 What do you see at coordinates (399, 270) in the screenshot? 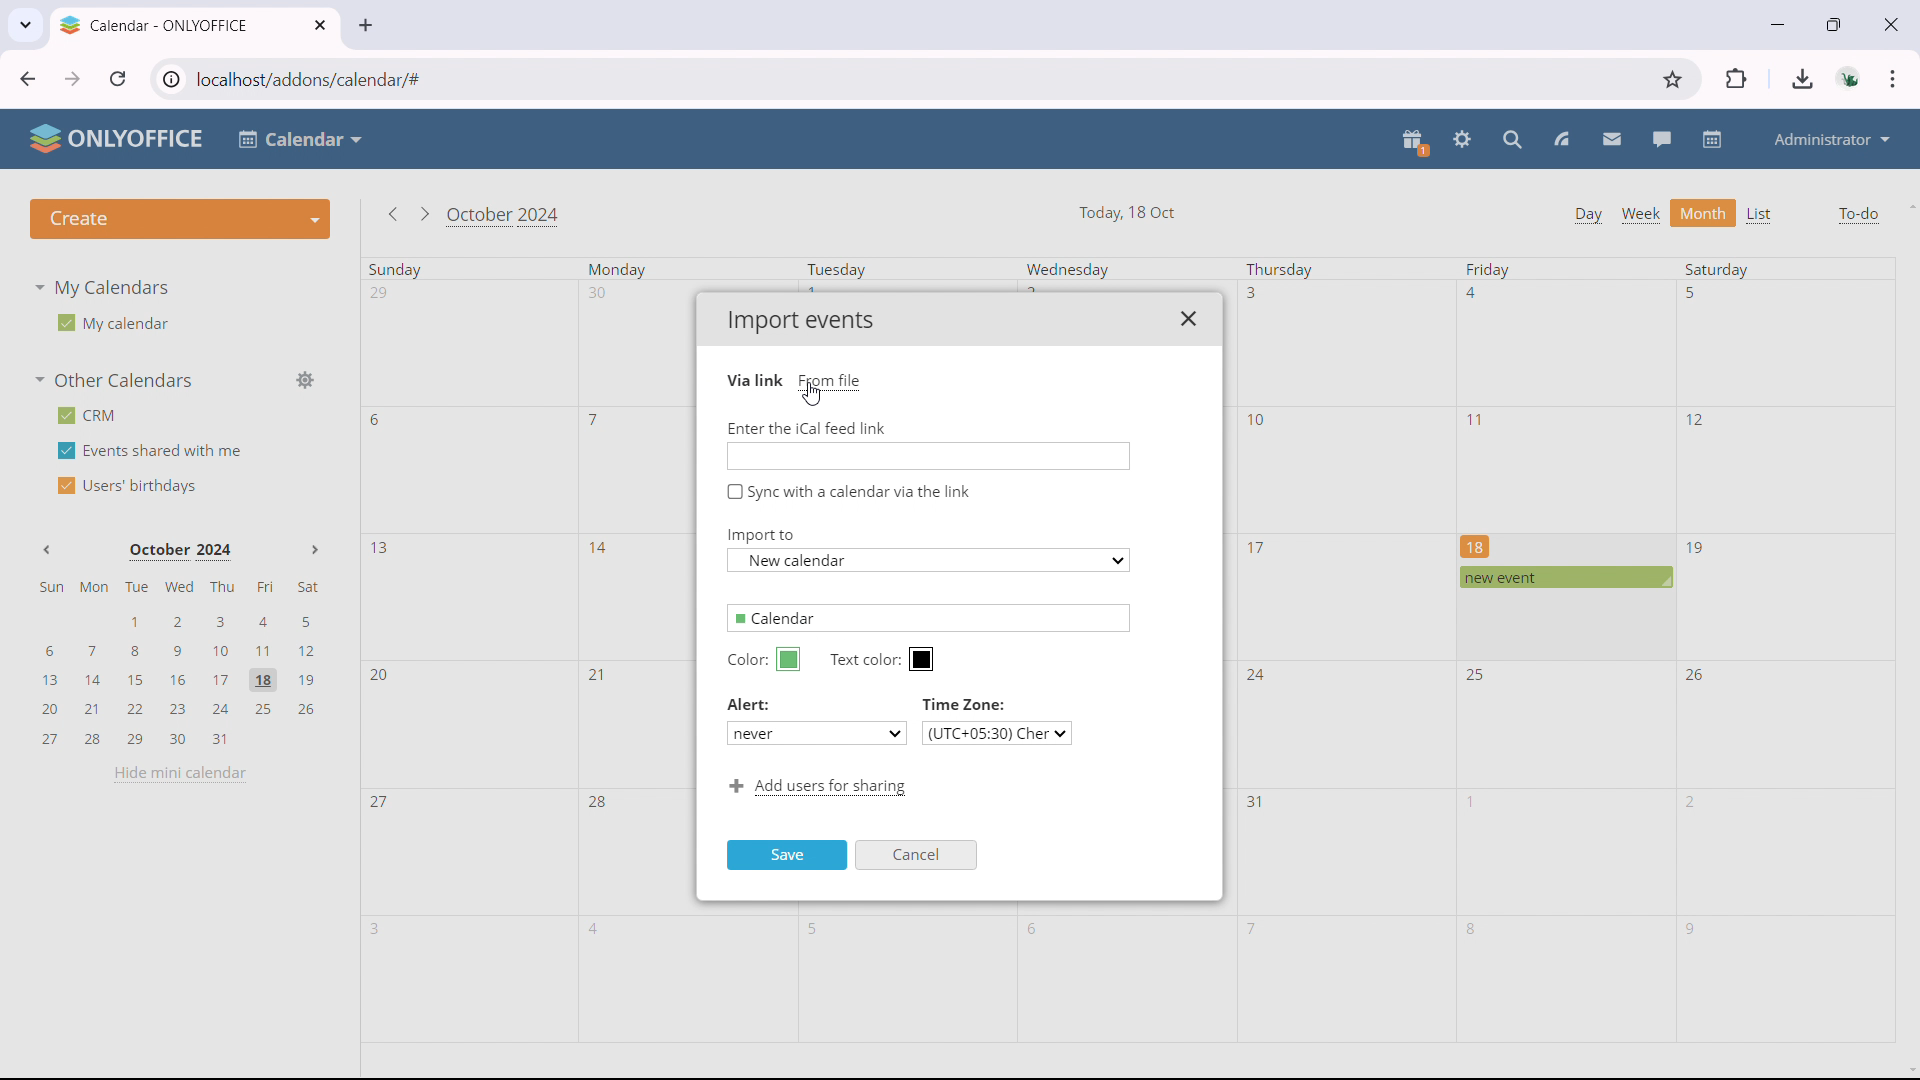
I see `Sunday` at bounding box center [399, 270].